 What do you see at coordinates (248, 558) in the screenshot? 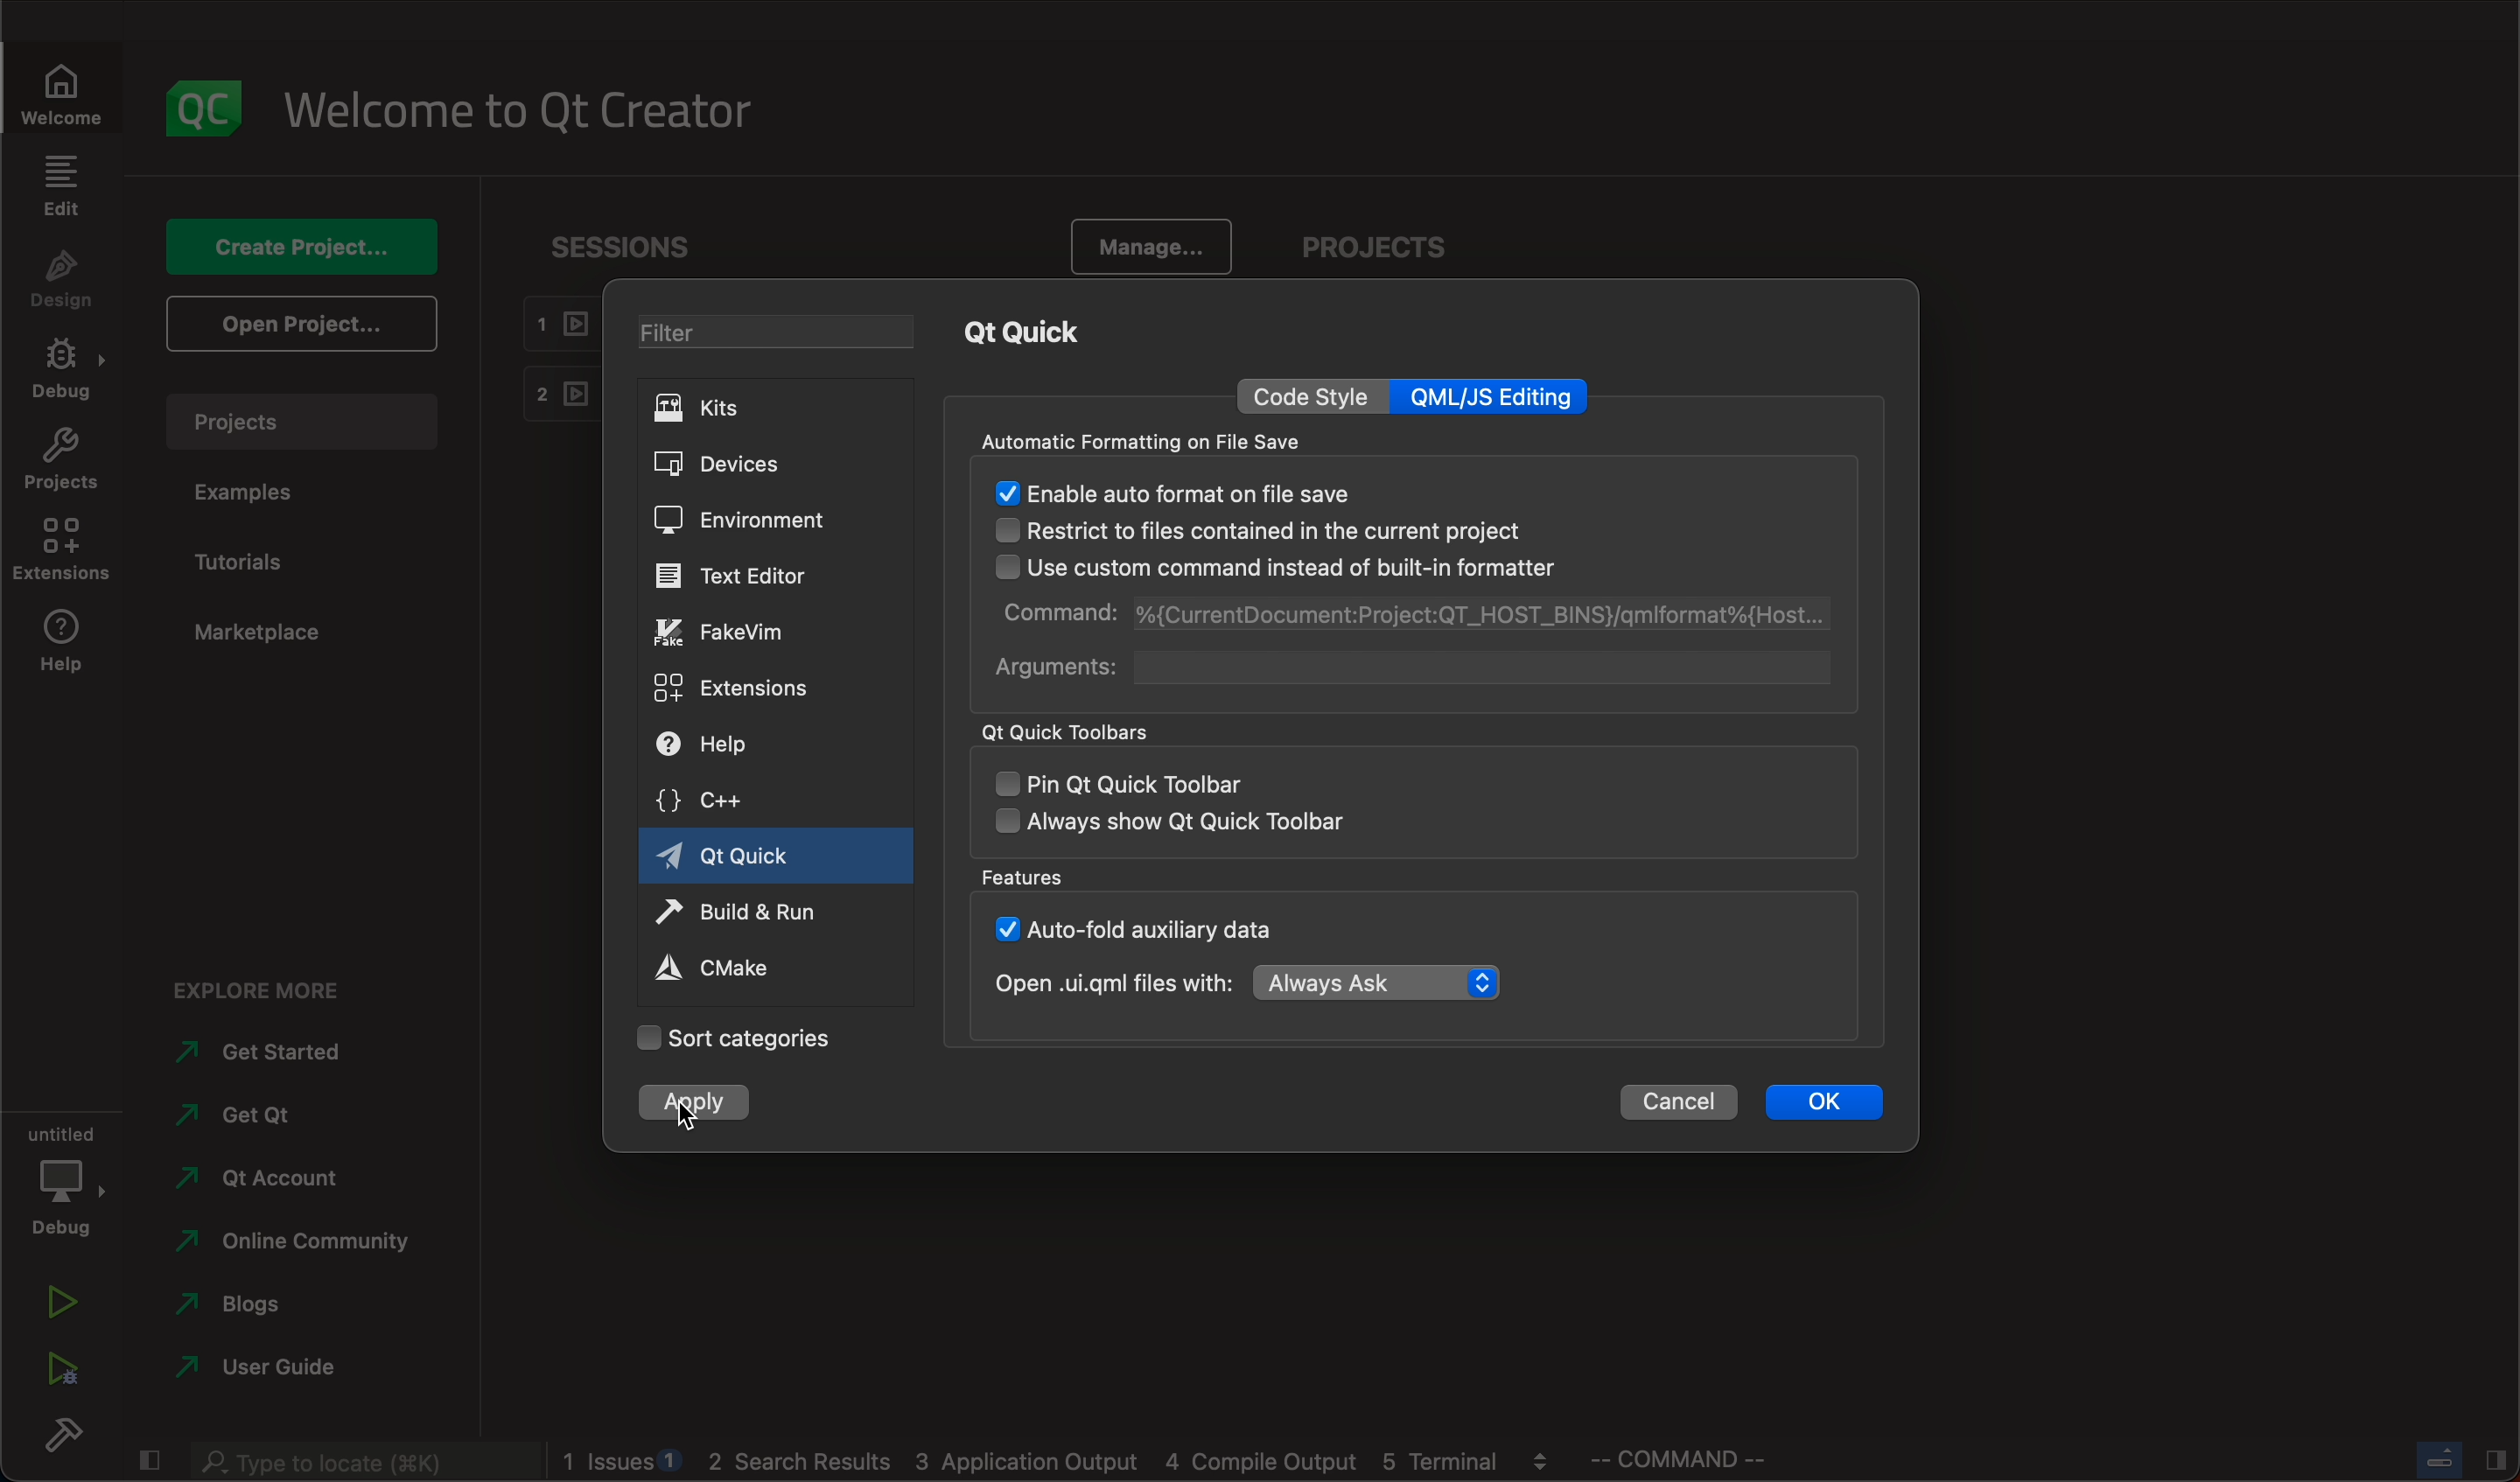
I see `tutorials` at bounding box center [248, 558].